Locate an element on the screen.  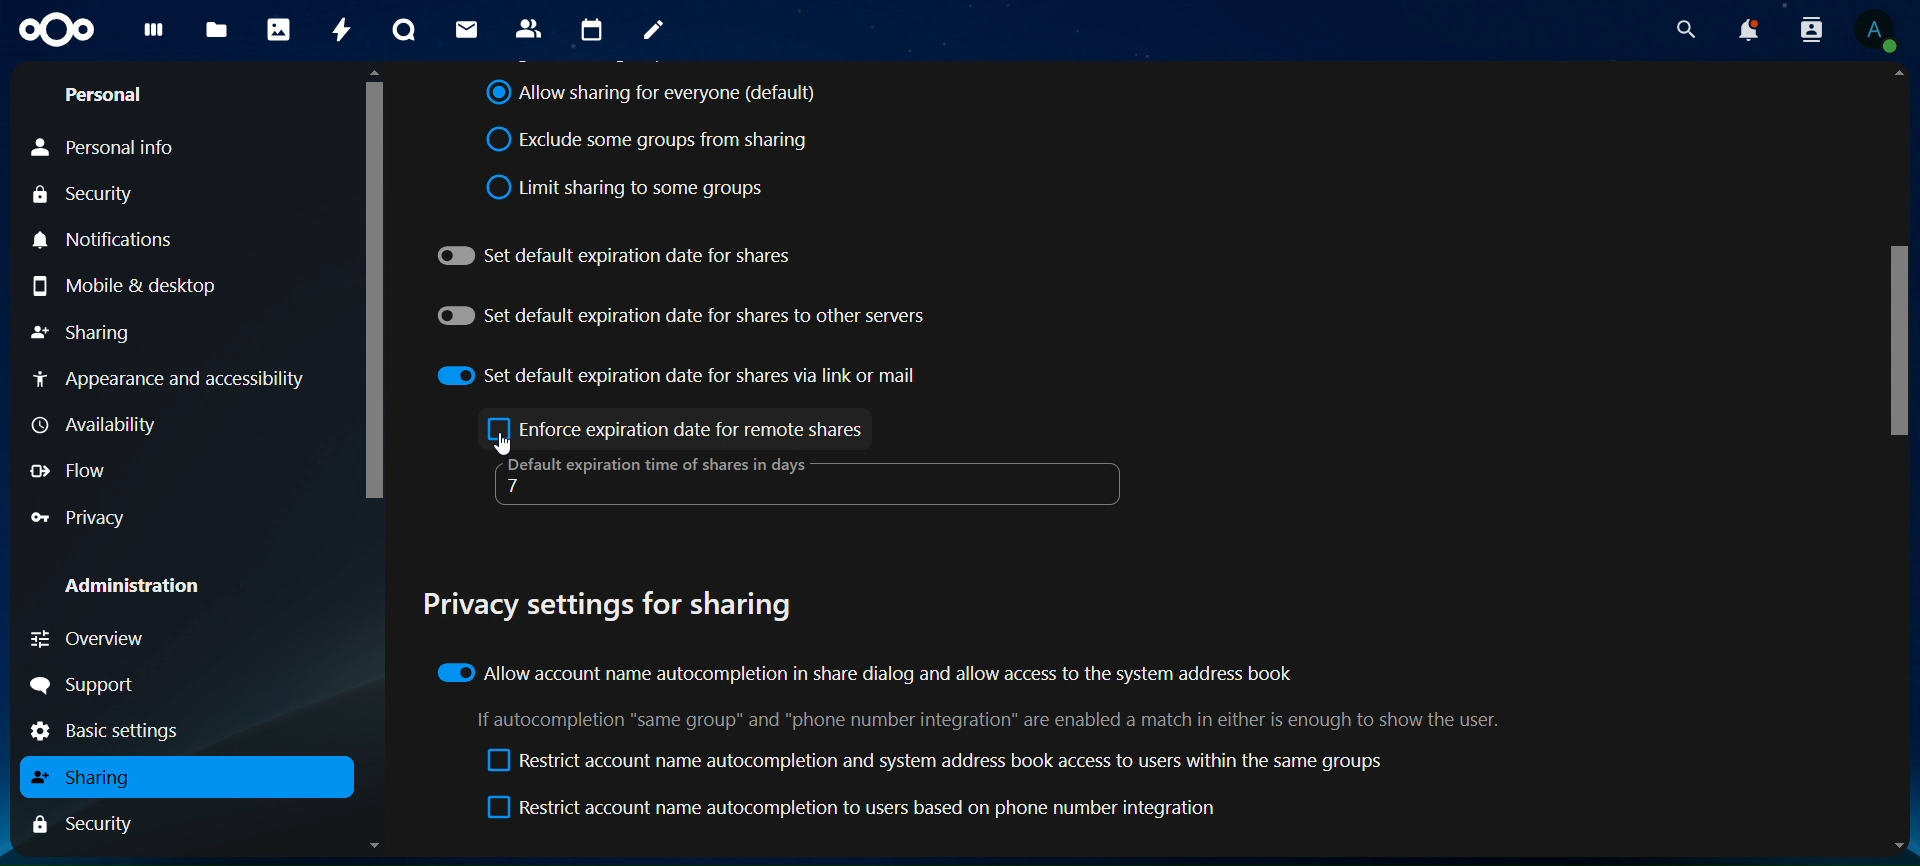
search is located at coordinates (1682, 30).